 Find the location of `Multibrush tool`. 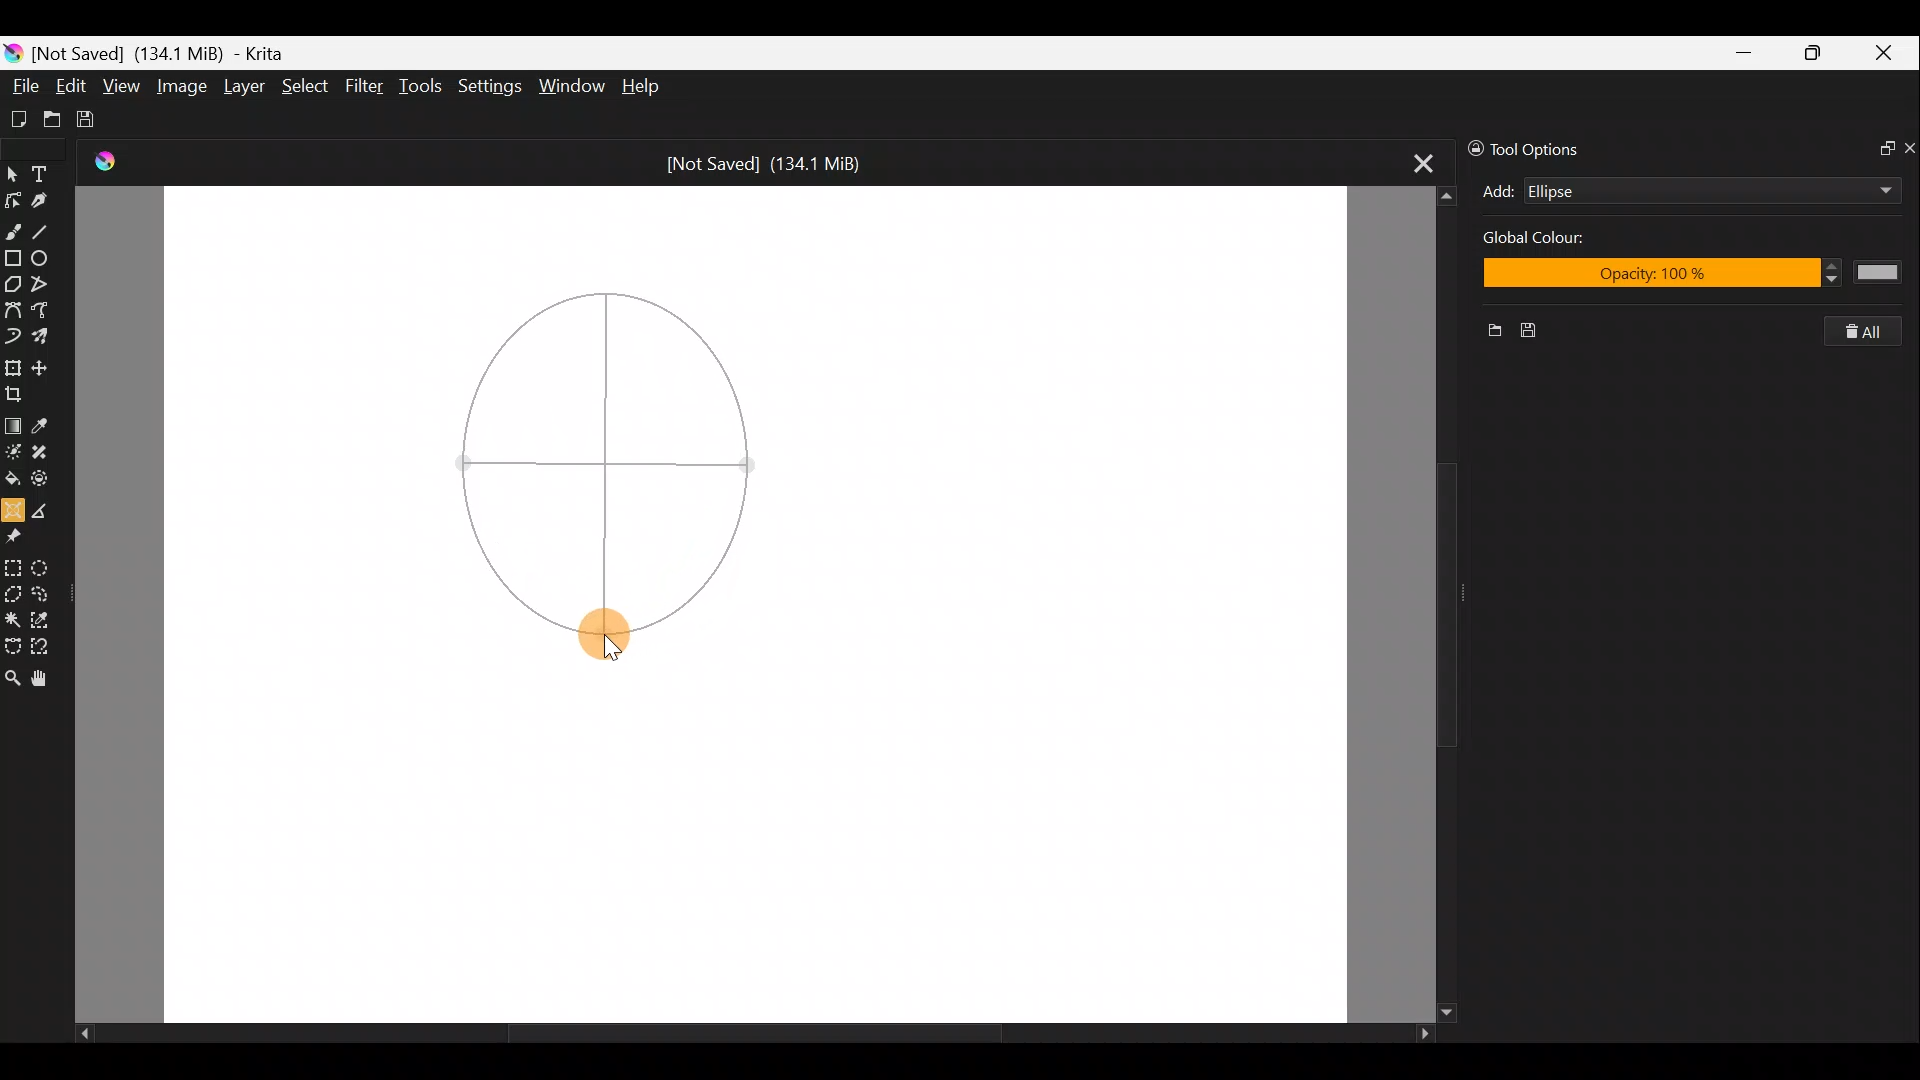

Multibrush tool is located at coordinates (44, 339).